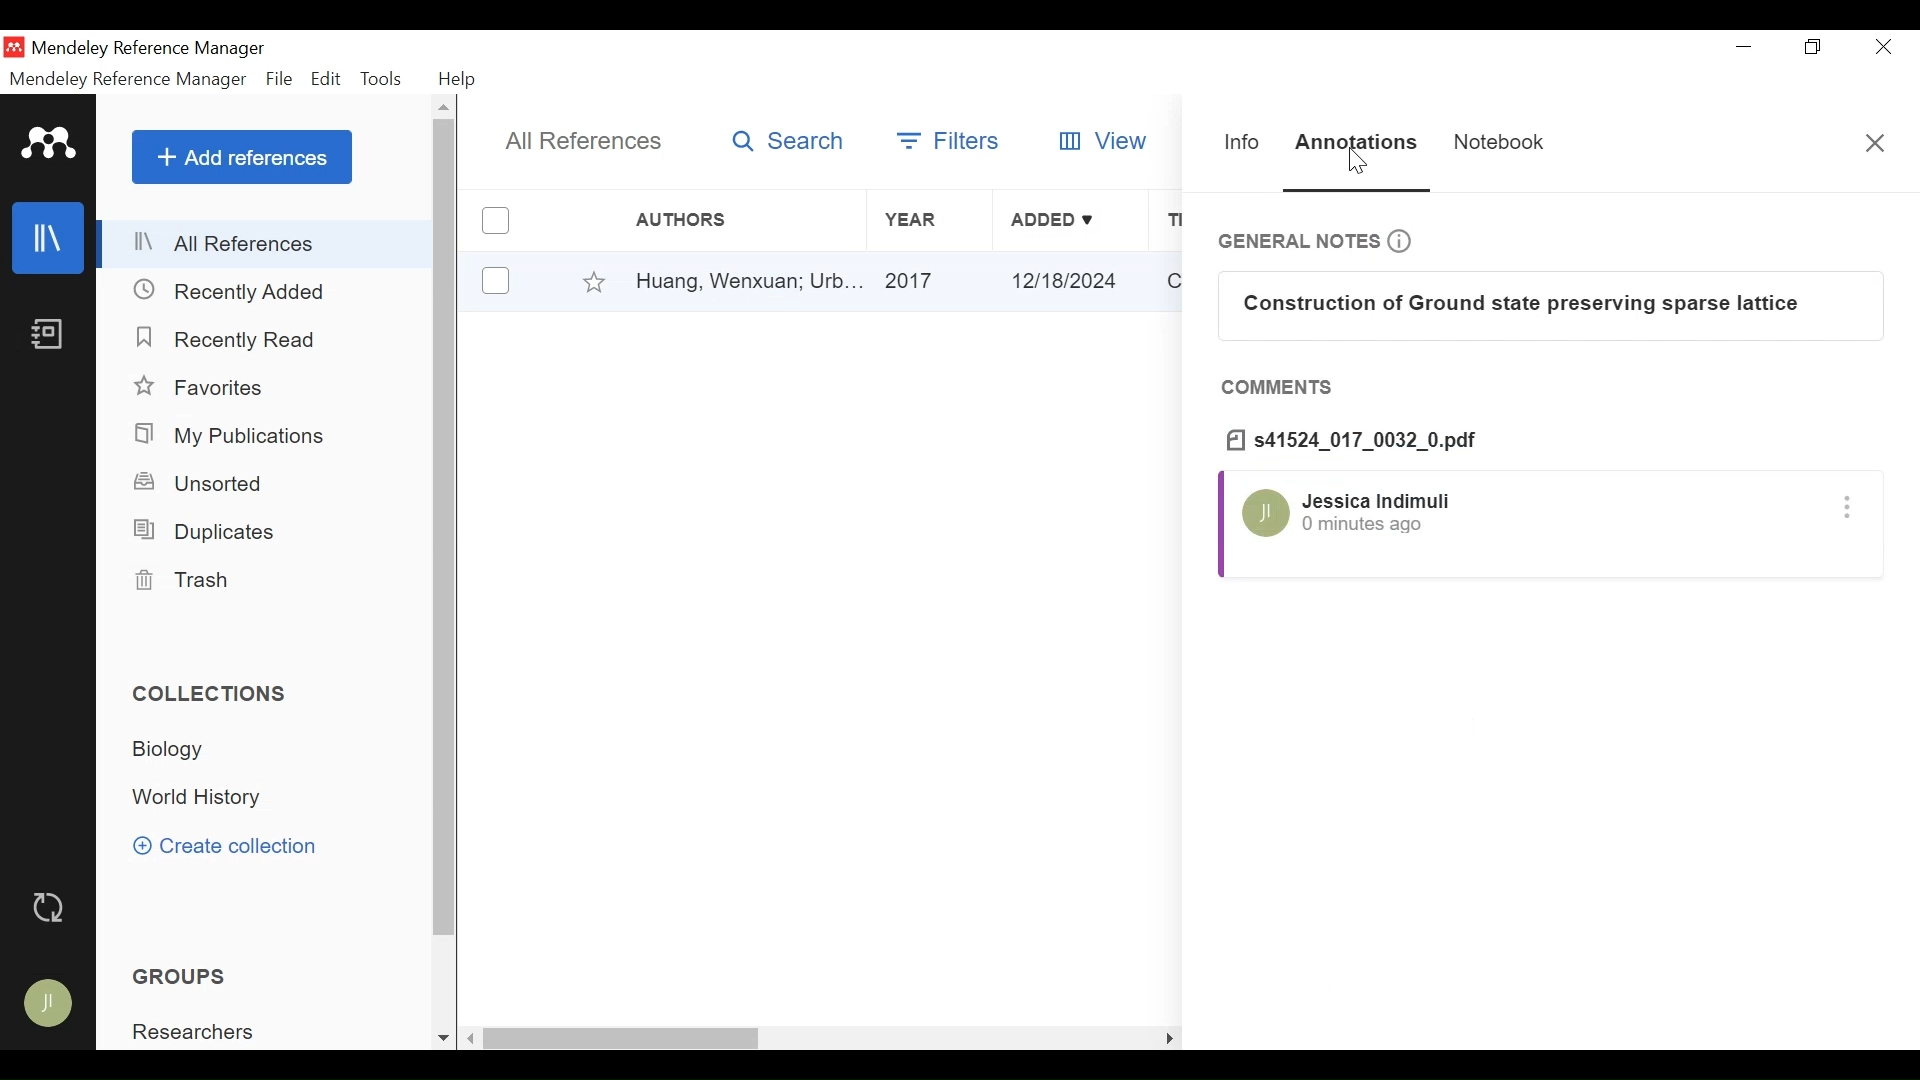  I want to click on All References, so click(591, 141).